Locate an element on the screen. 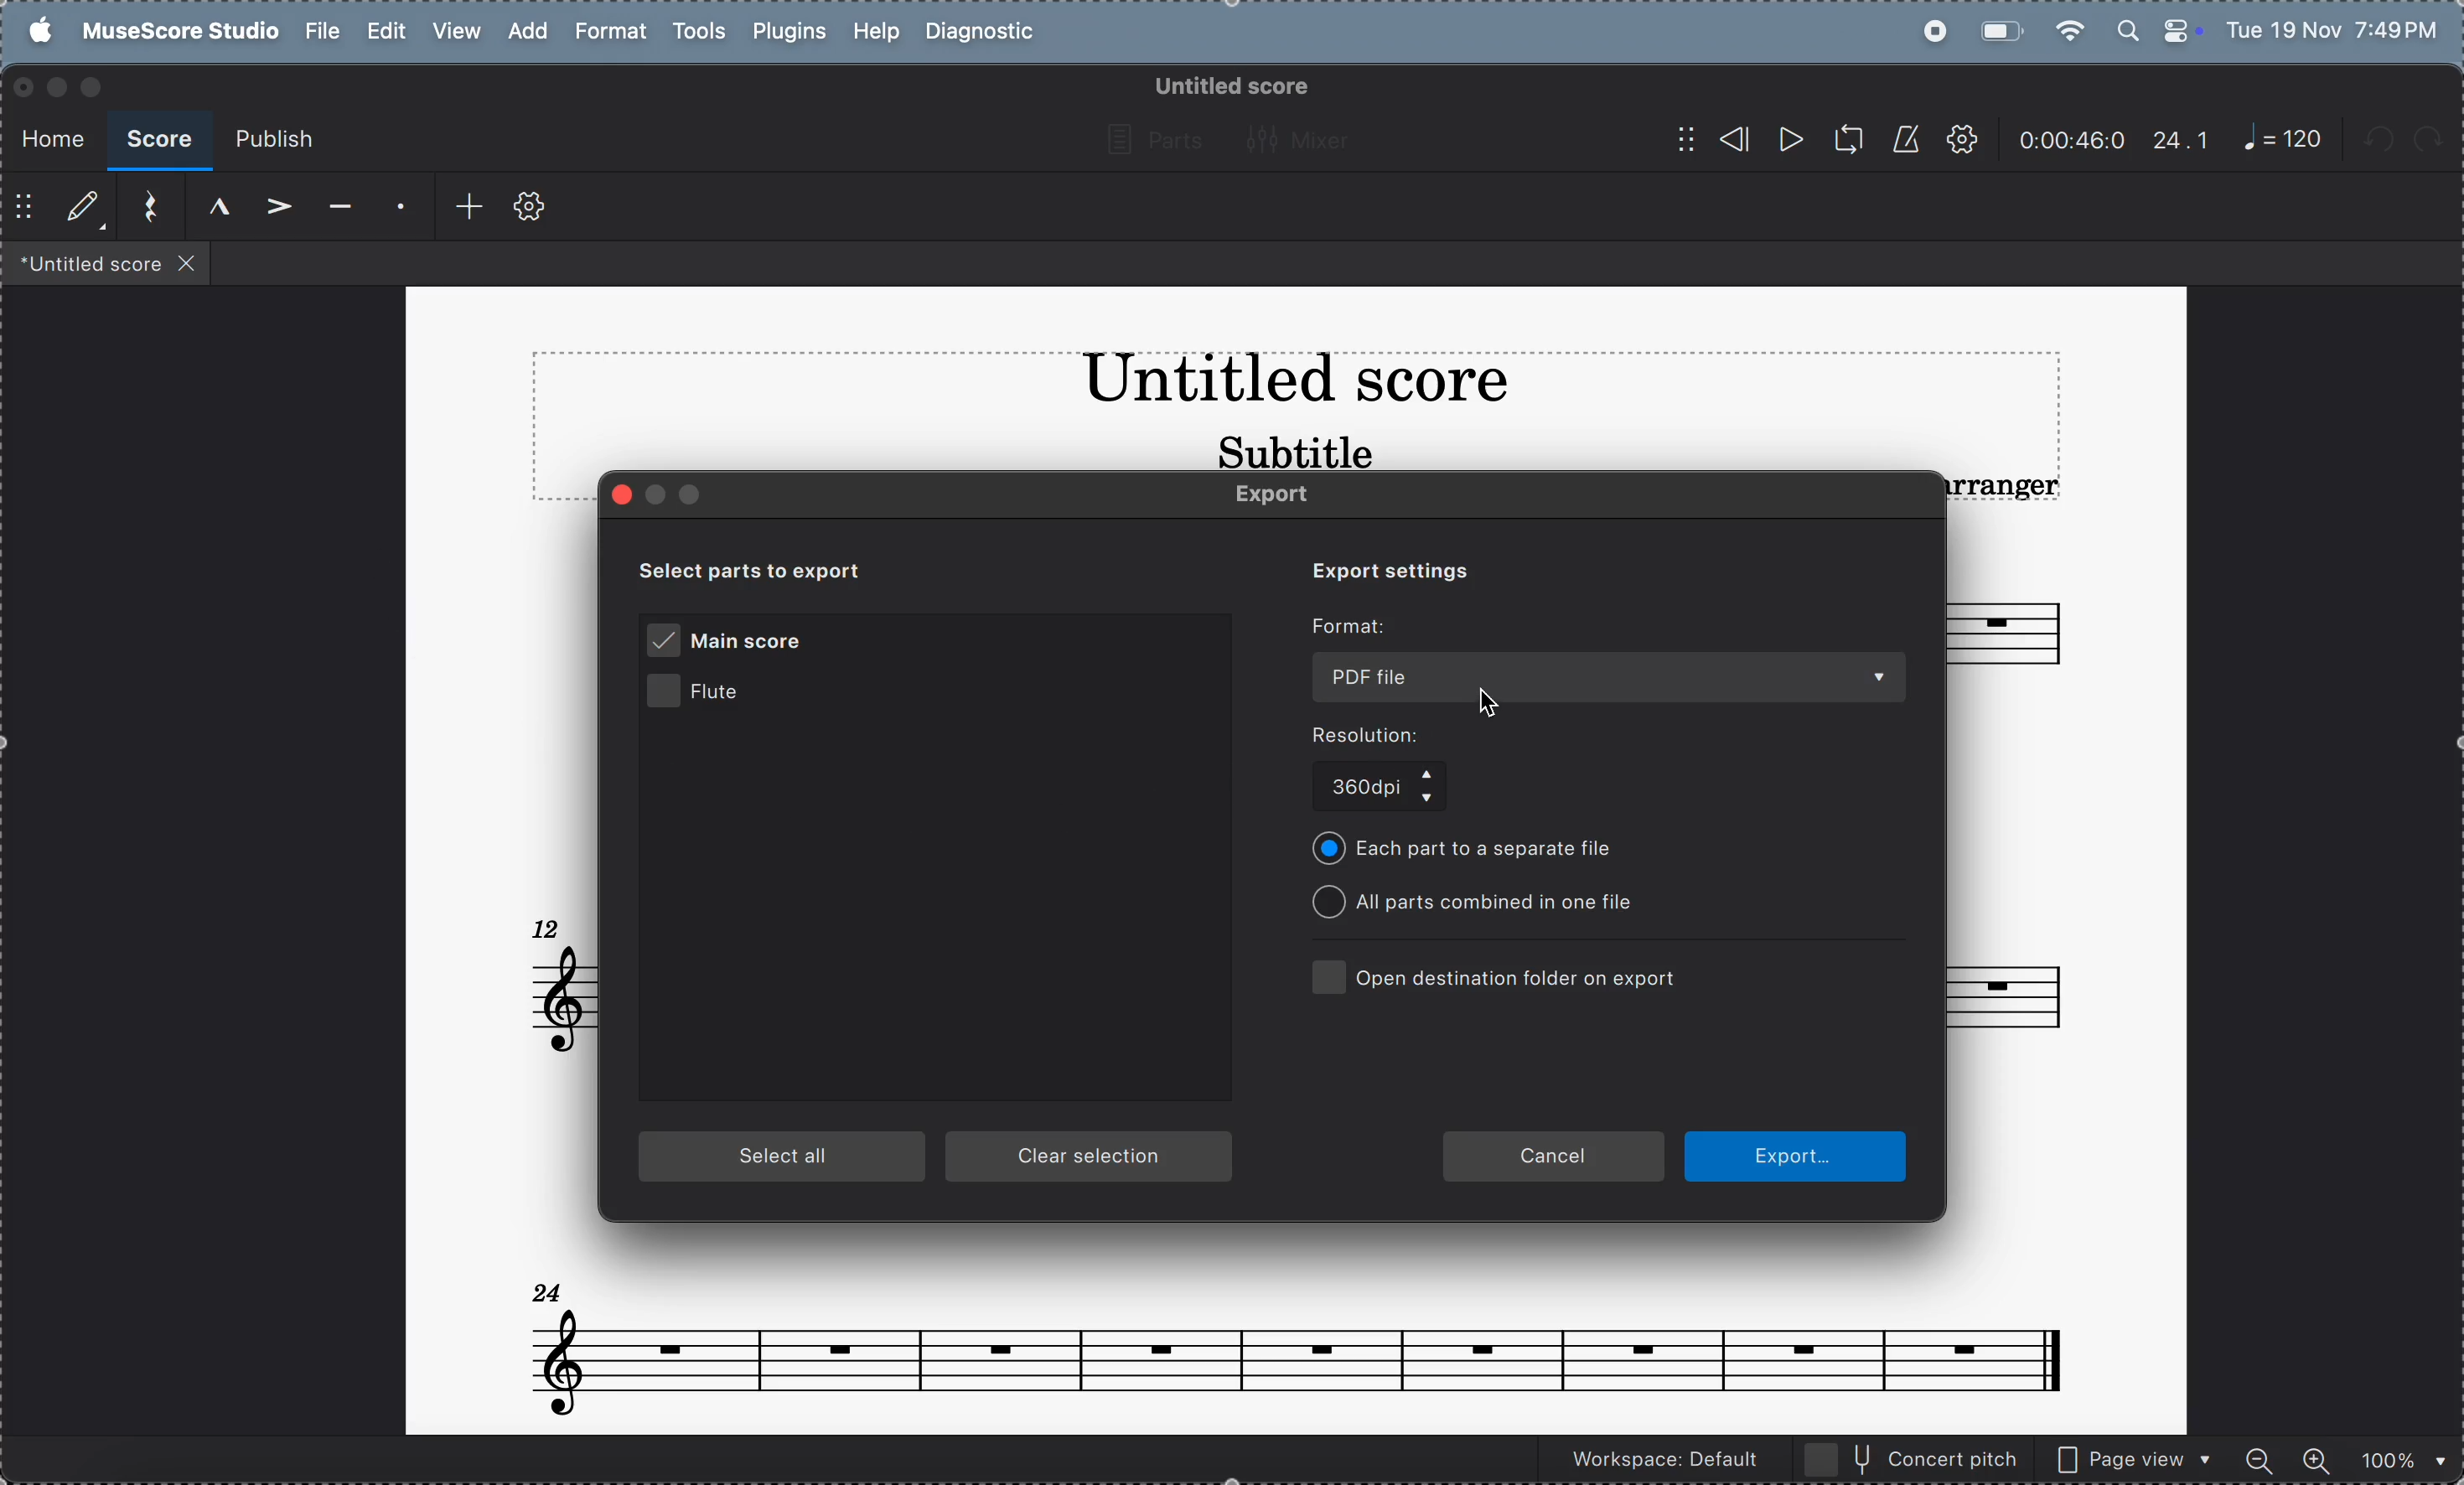 The width and height of the screenshot is (2464, 1485). undo is located at coordinates (2383, 143).